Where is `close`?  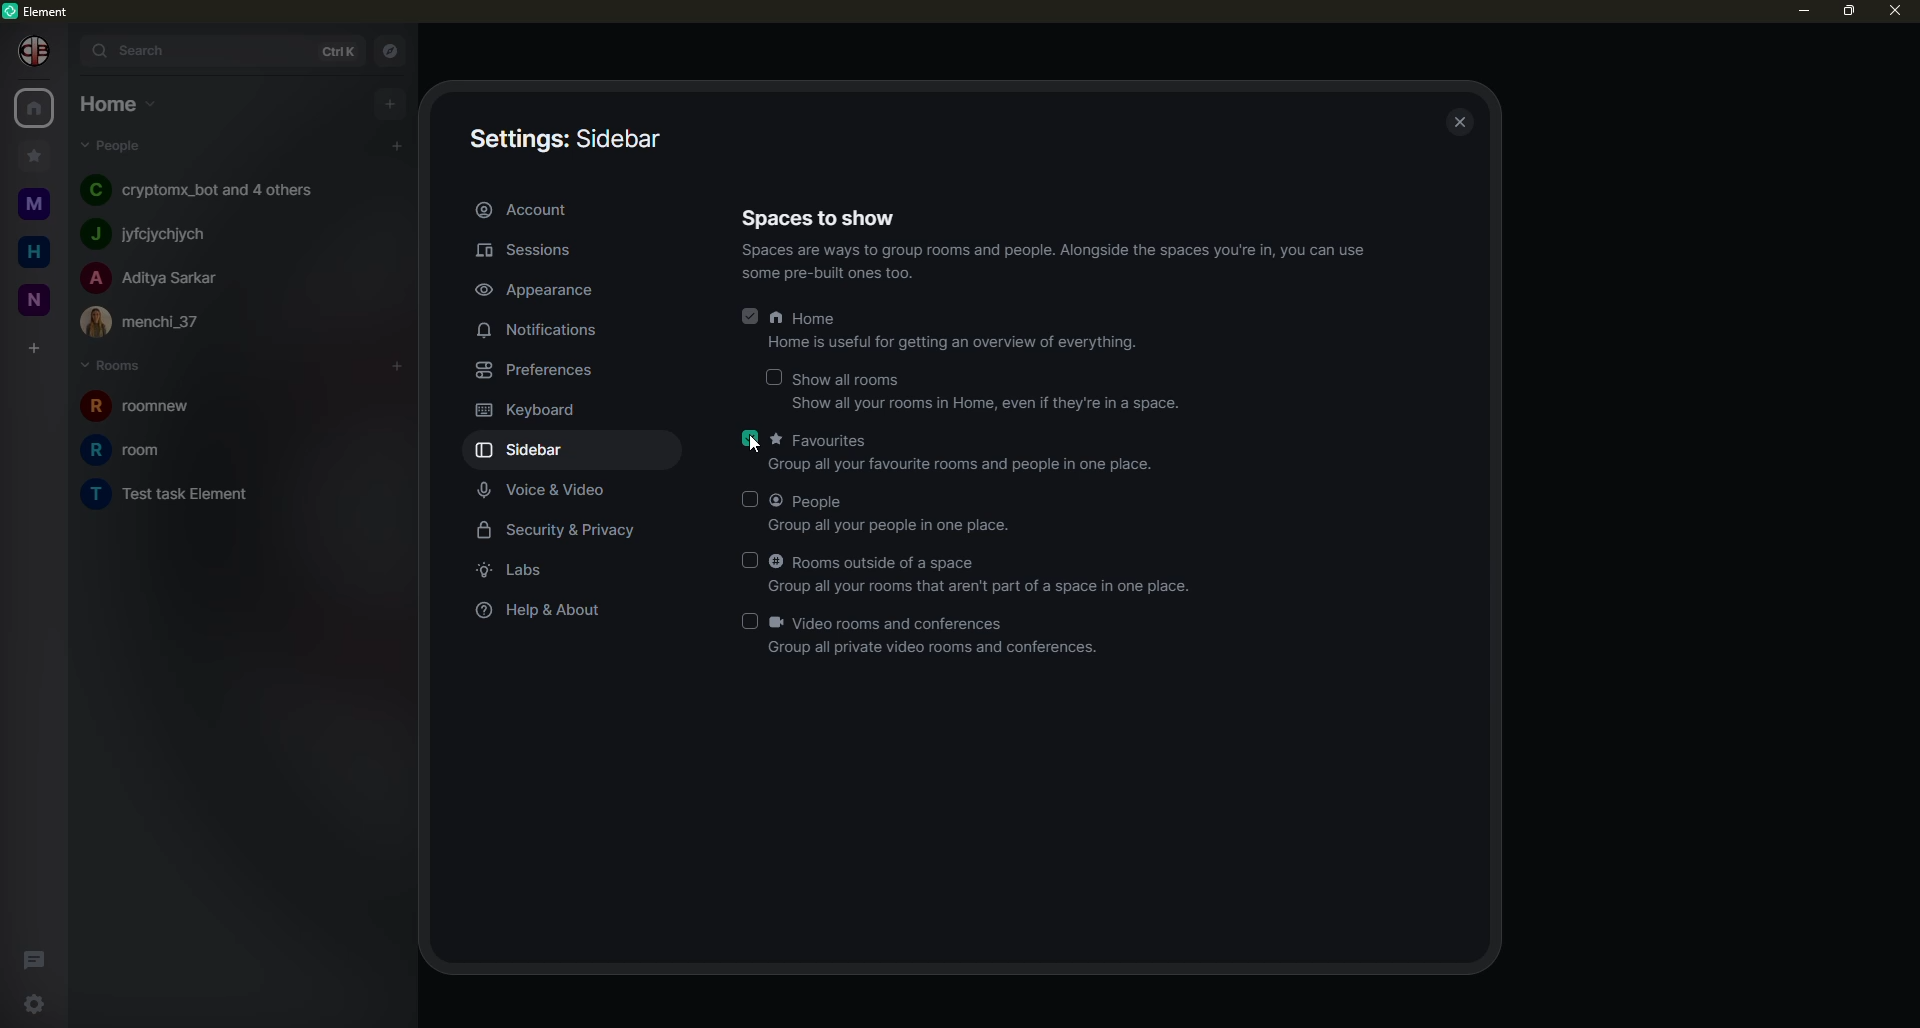 close is located at coordinates (1898, 13).